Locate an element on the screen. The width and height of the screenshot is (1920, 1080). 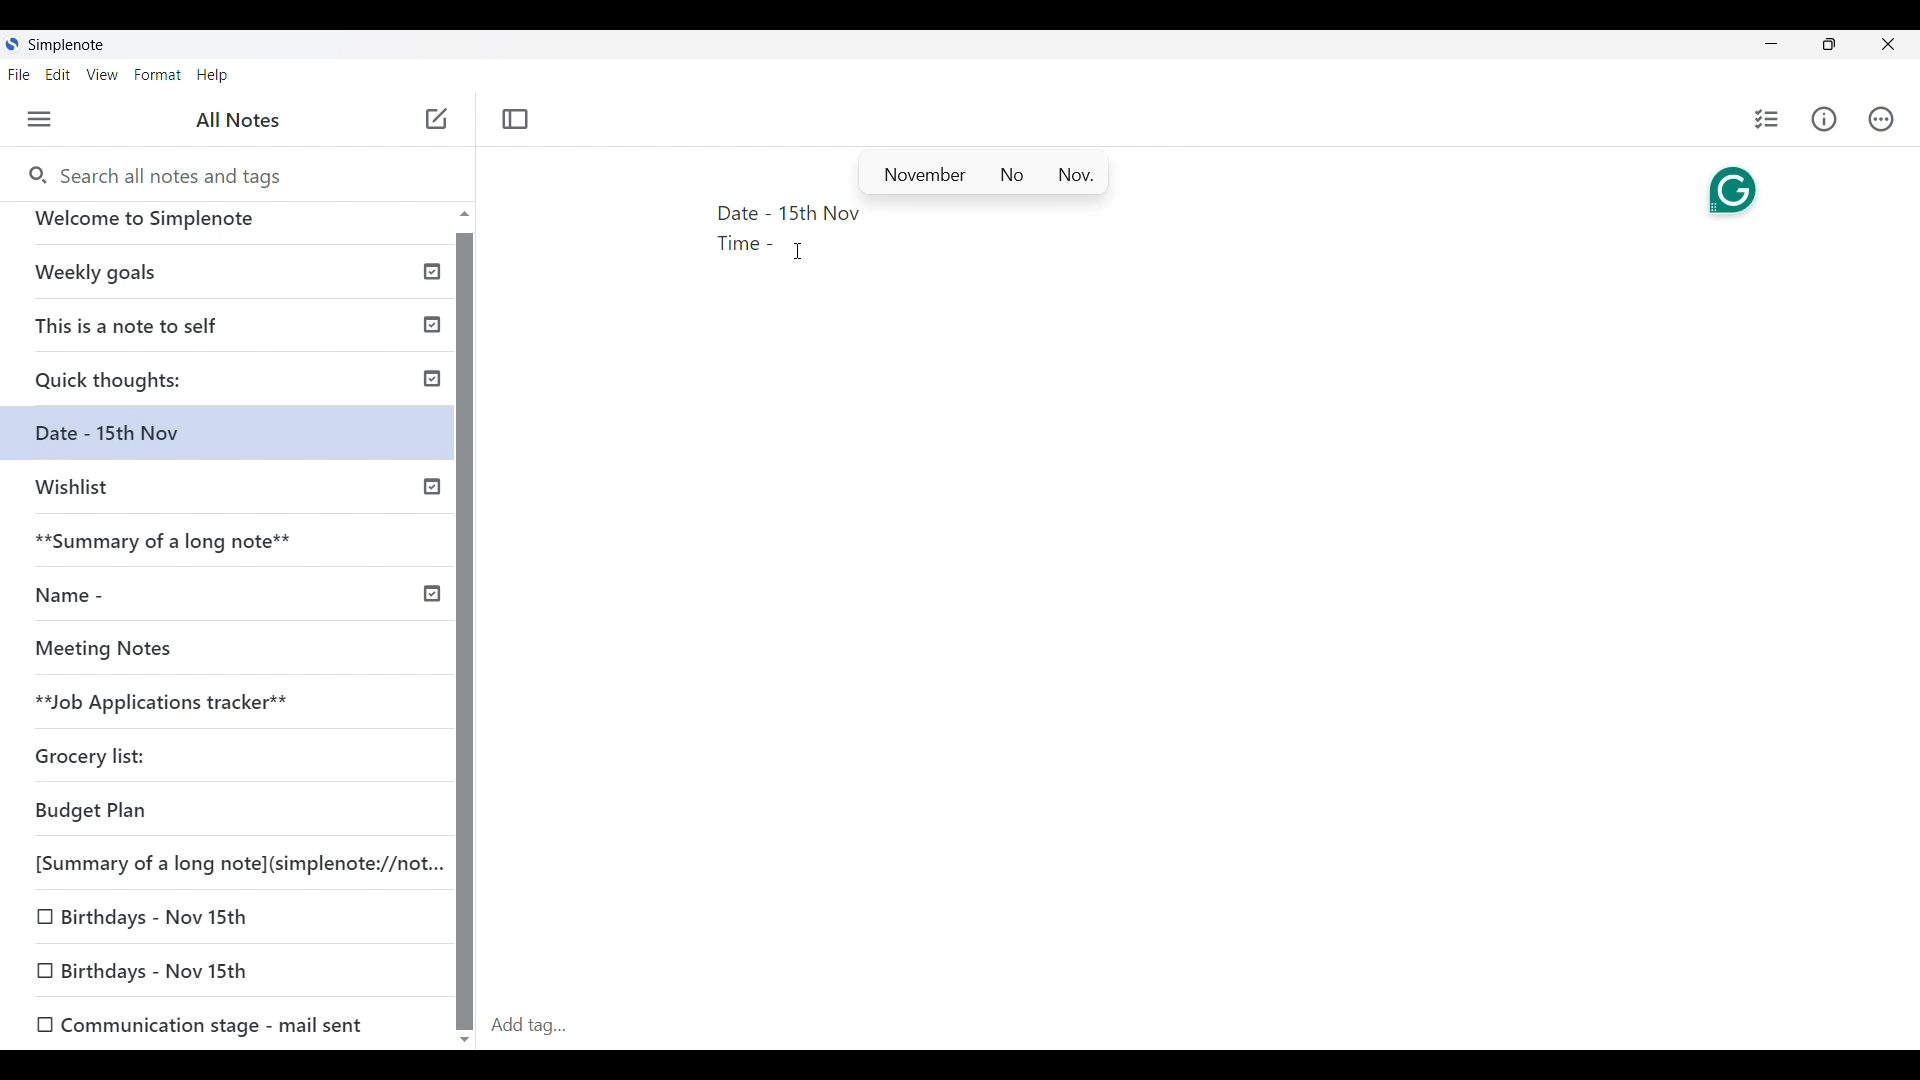
Software logo is located at coordinates (12, 43).